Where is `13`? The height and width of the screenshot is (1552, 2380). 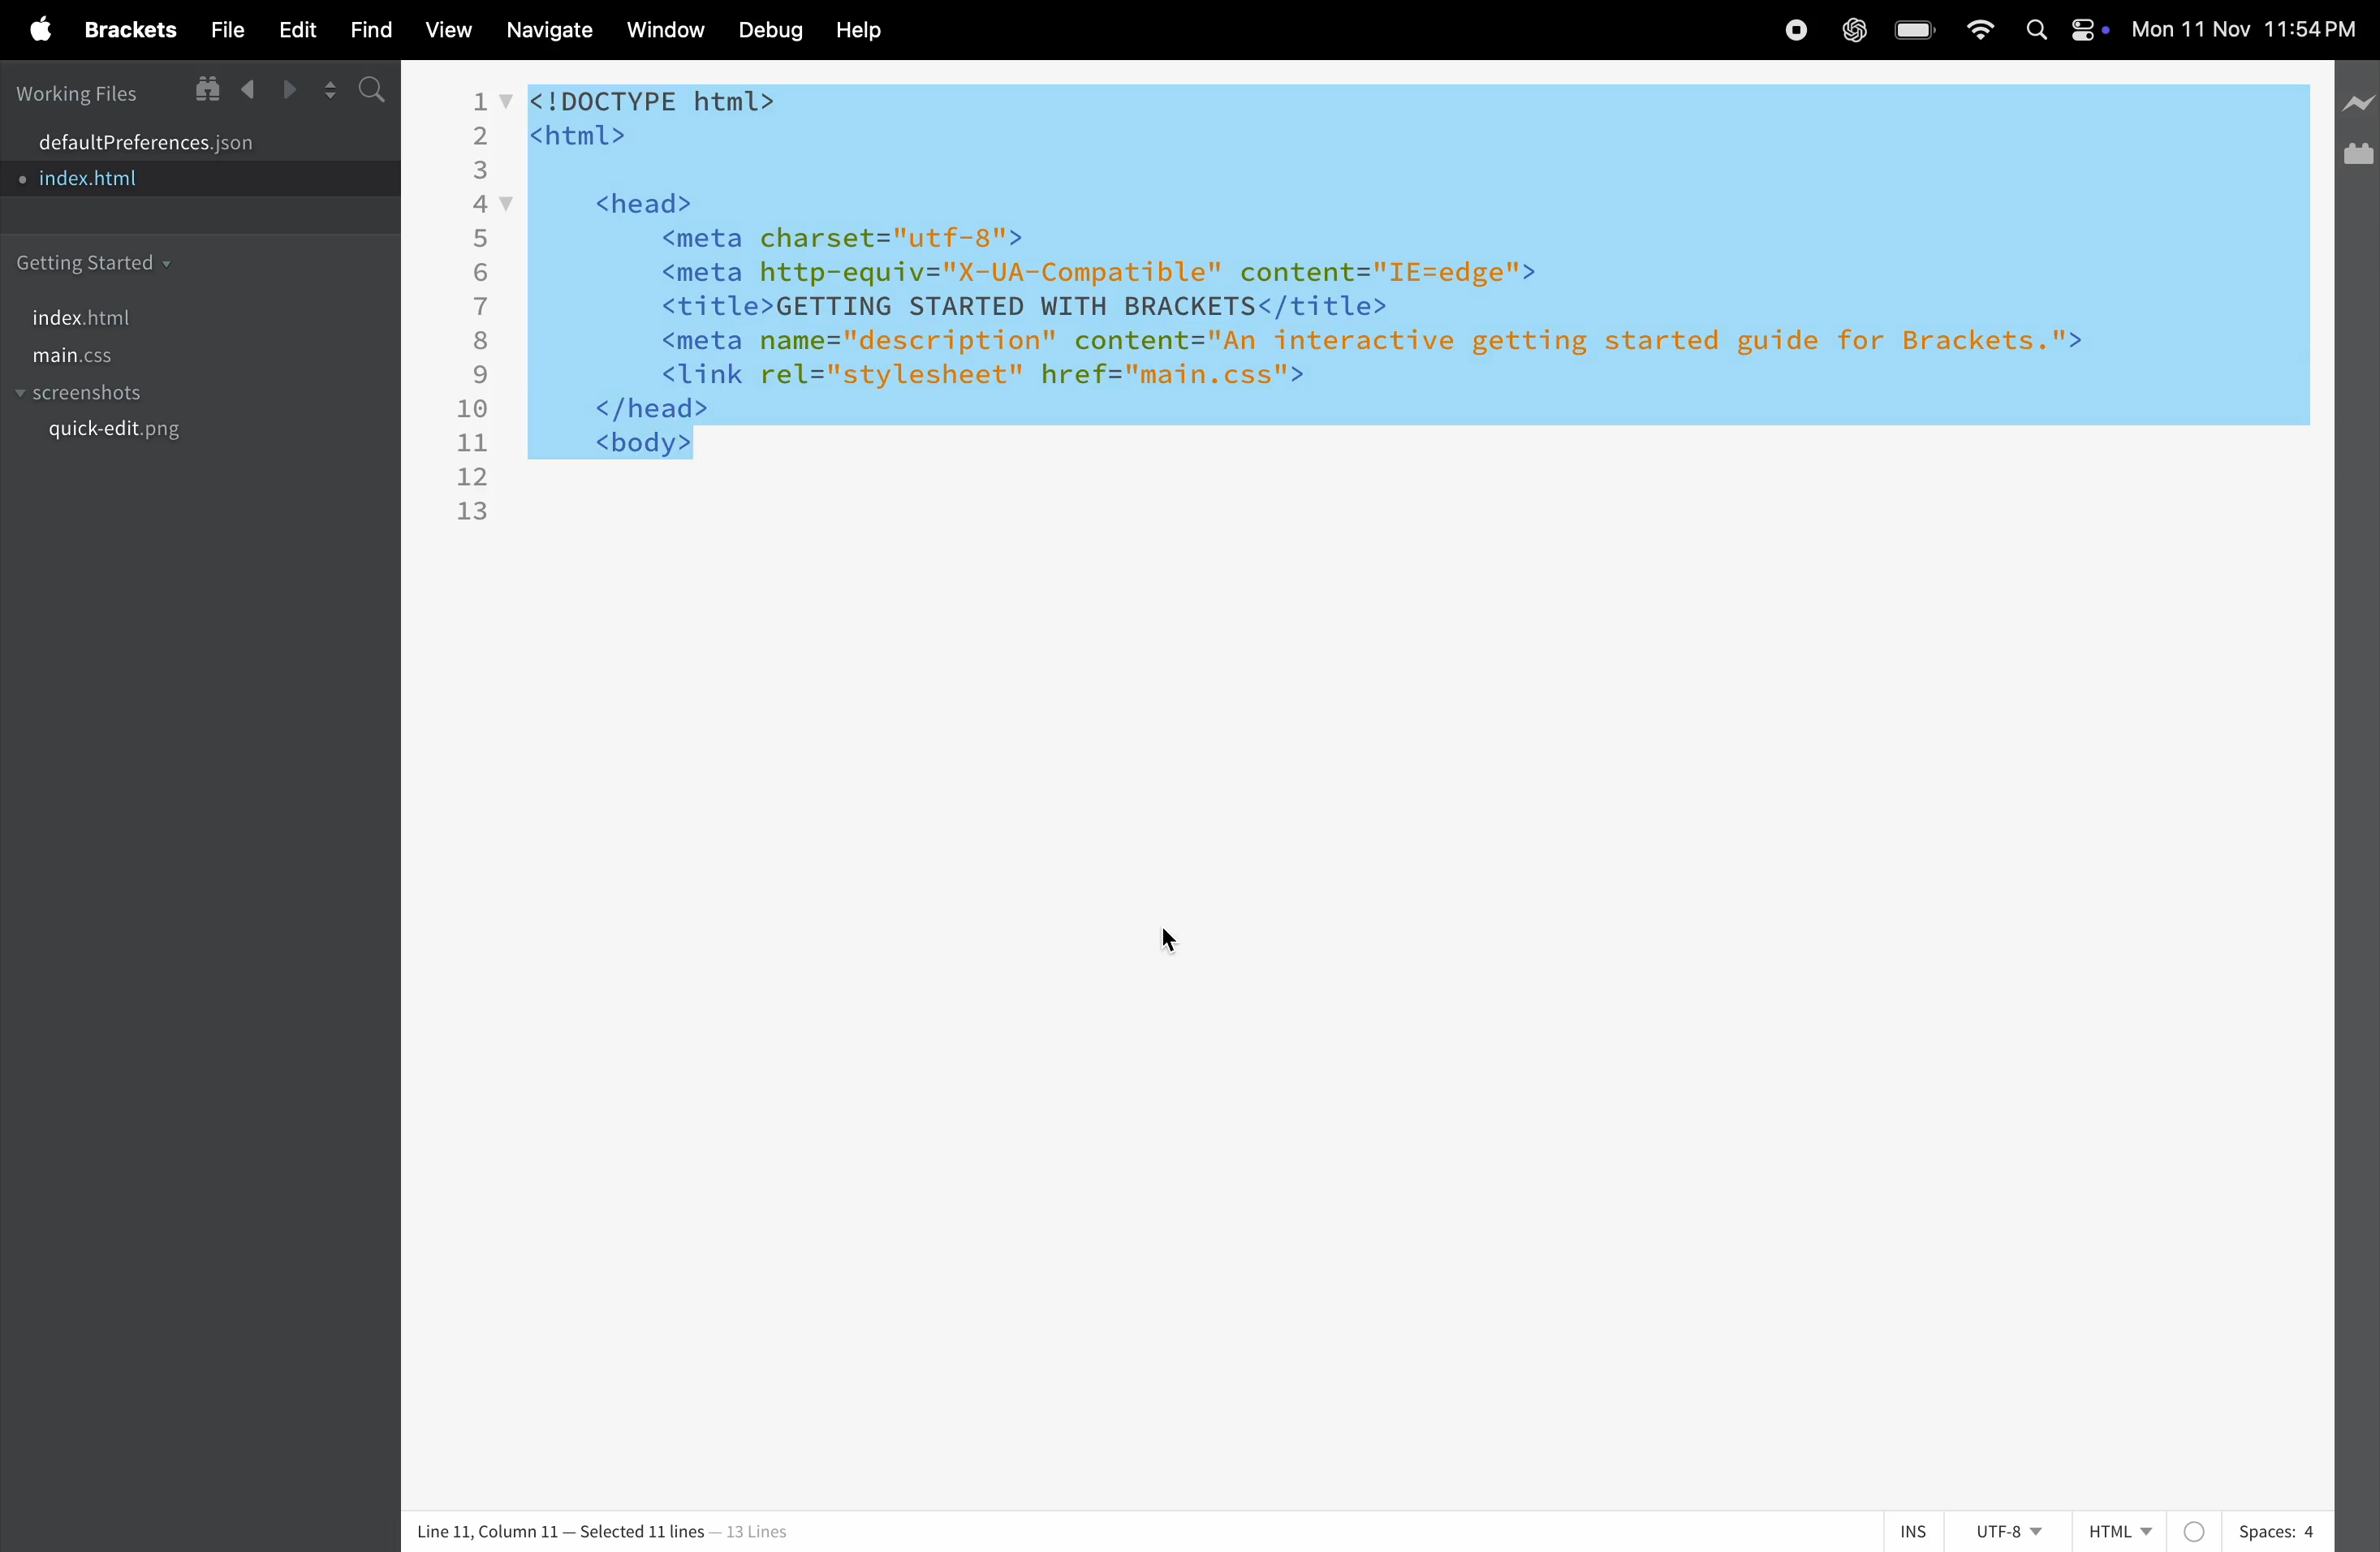
13 is located at coordinates (475, 513).